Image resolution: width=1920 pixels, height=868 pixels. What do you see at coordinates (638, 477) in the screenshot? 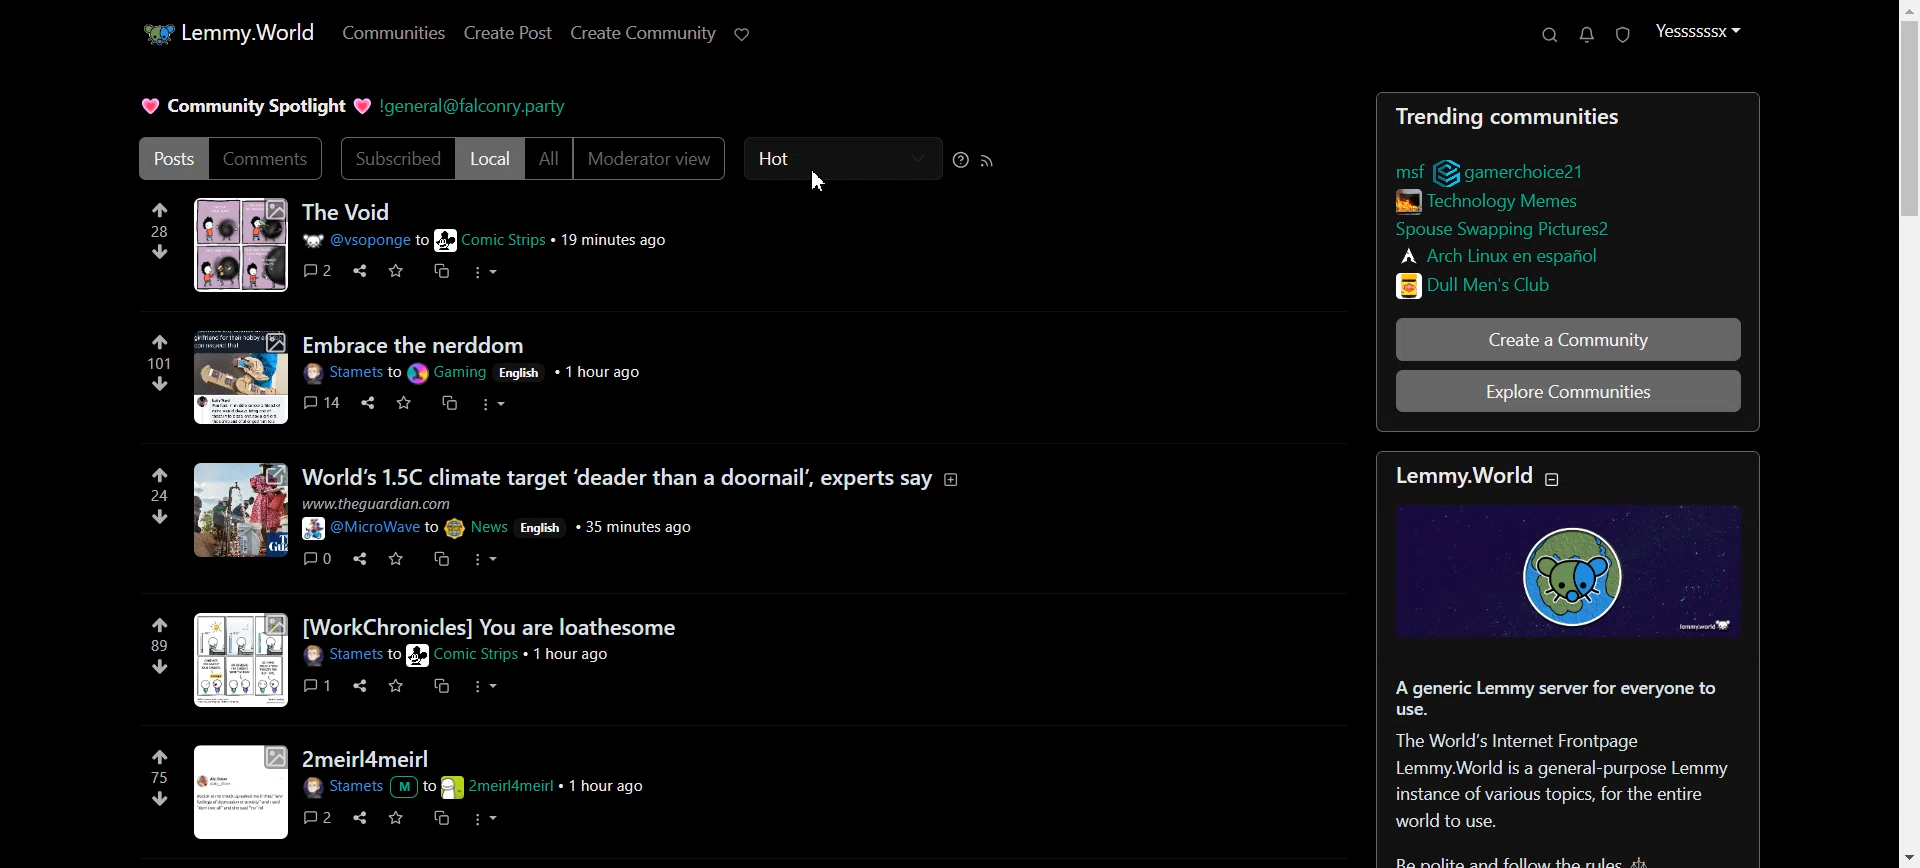
I see `post` at bounding box center [638, 477].